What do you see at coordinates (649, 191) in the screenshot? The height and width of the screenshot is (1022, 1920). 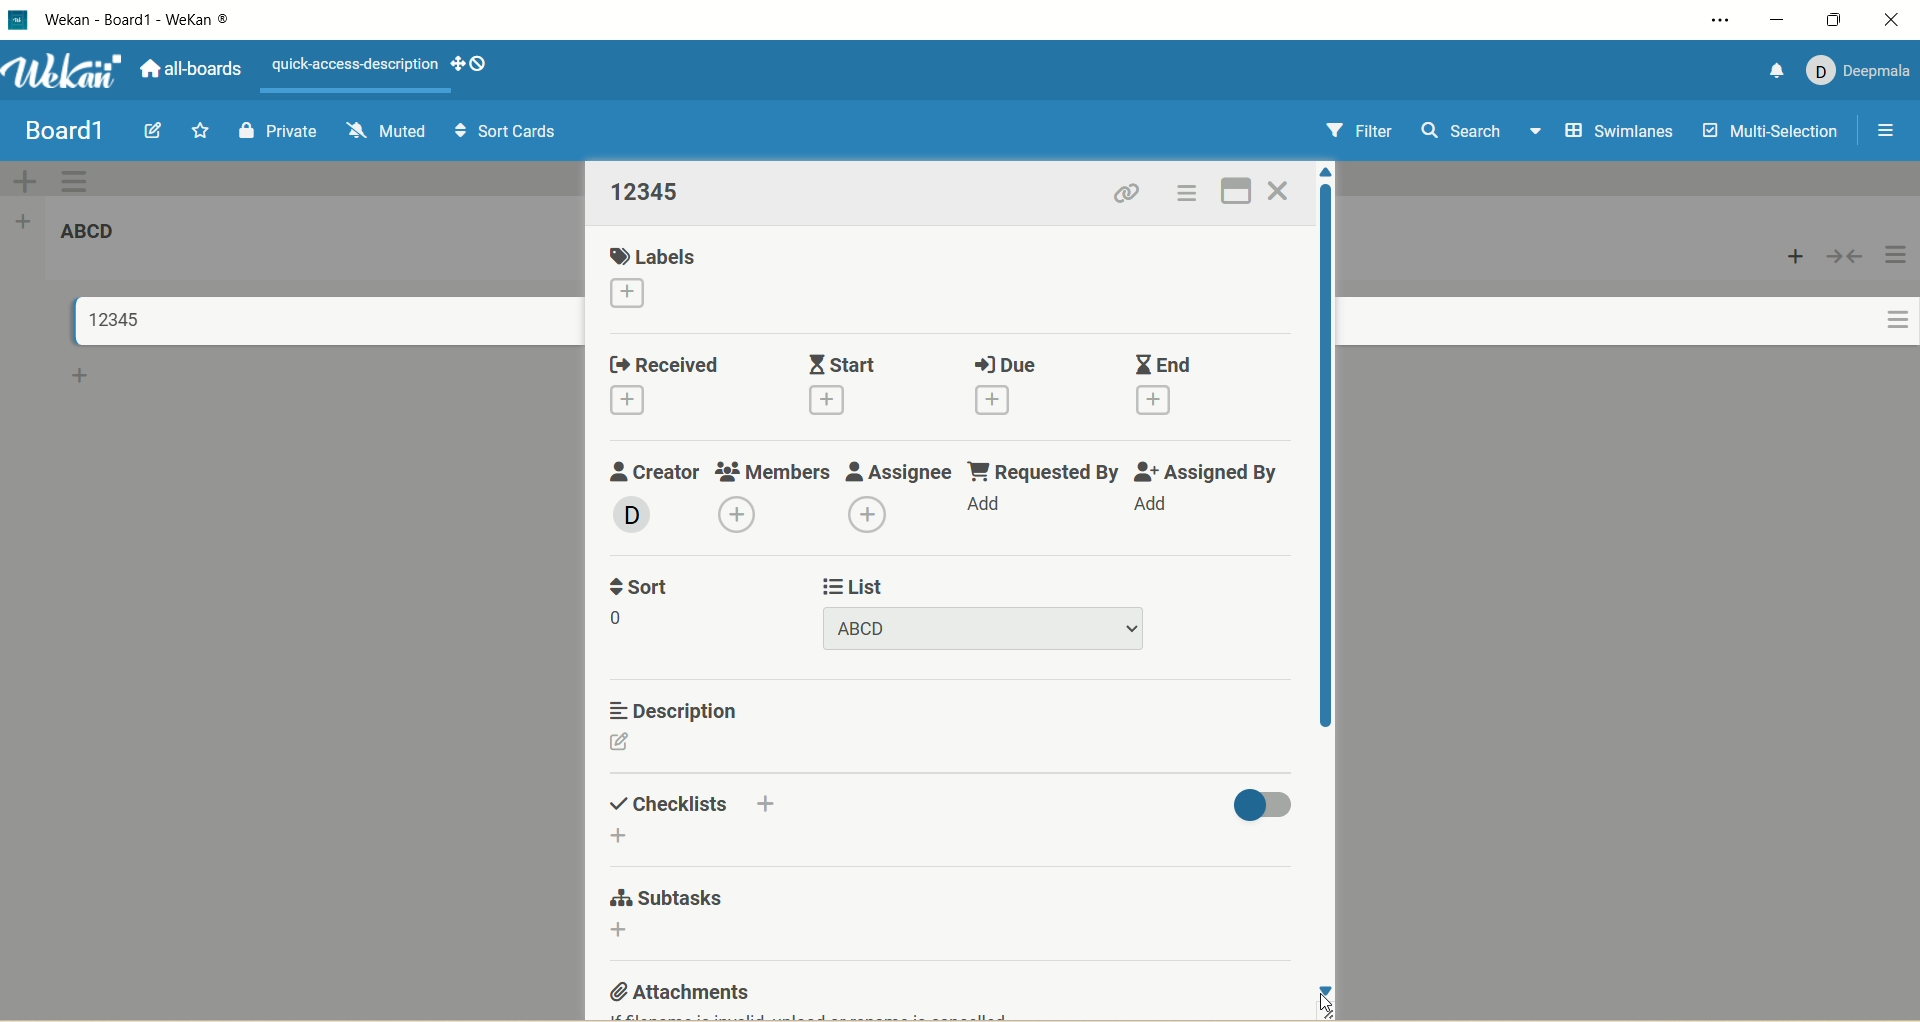 I see `title` at bounding box center [649, 191].